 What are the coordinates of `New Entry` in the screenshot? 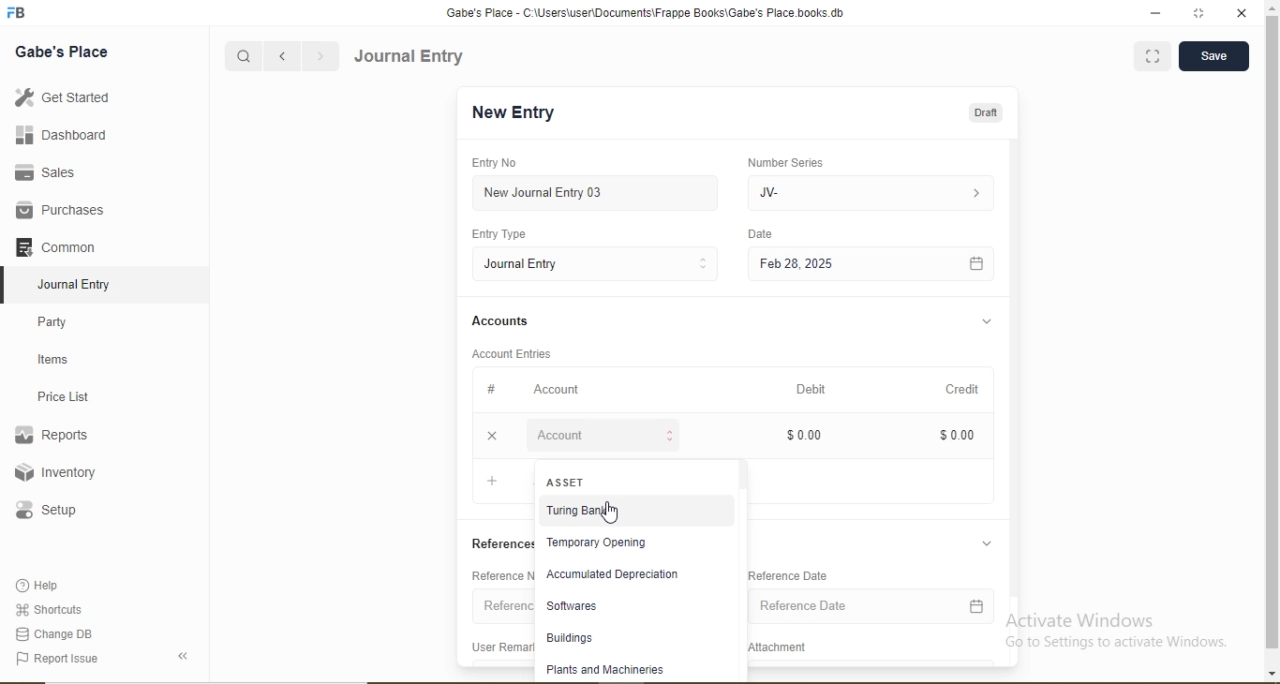 It's located at (517, 113).